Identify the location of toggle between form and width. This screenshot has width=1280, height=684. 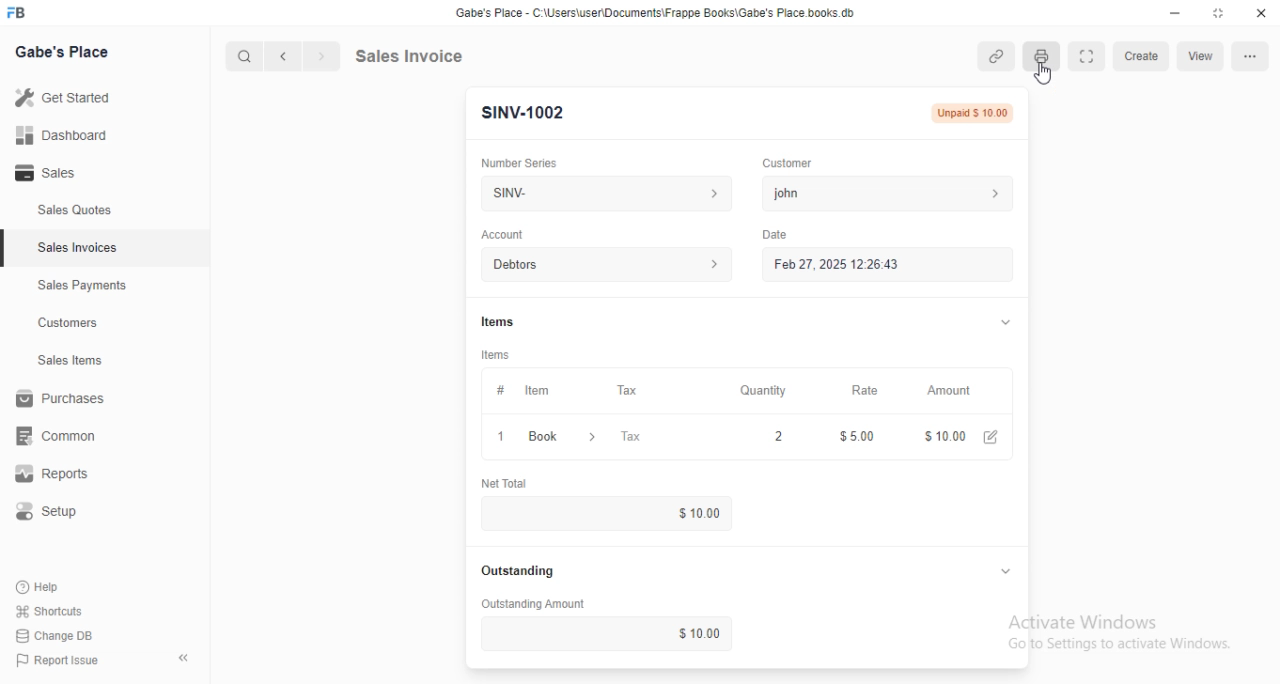
(1087, 56).